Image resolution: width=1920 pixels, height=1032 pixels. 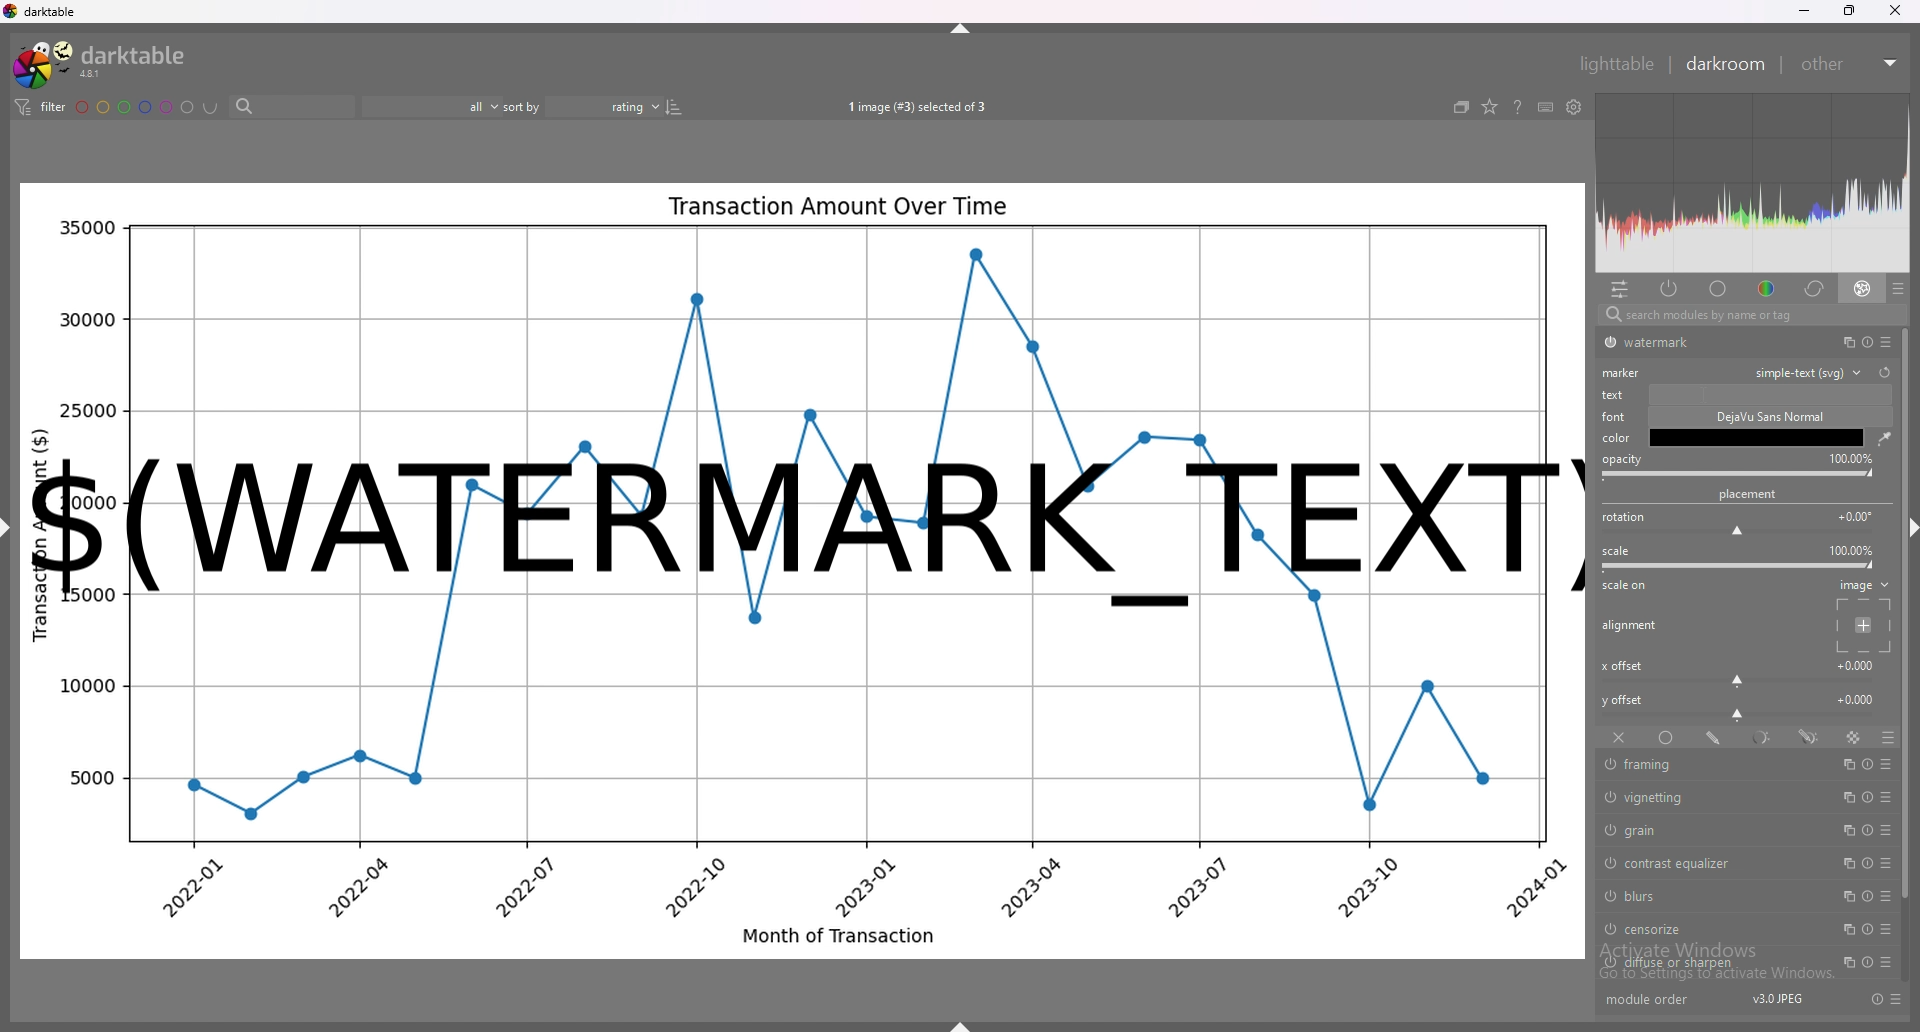 What do you see at coordinates (1850, 550) in the screenshot?
I see `scale percentage` at bounding box center [1850, 550].